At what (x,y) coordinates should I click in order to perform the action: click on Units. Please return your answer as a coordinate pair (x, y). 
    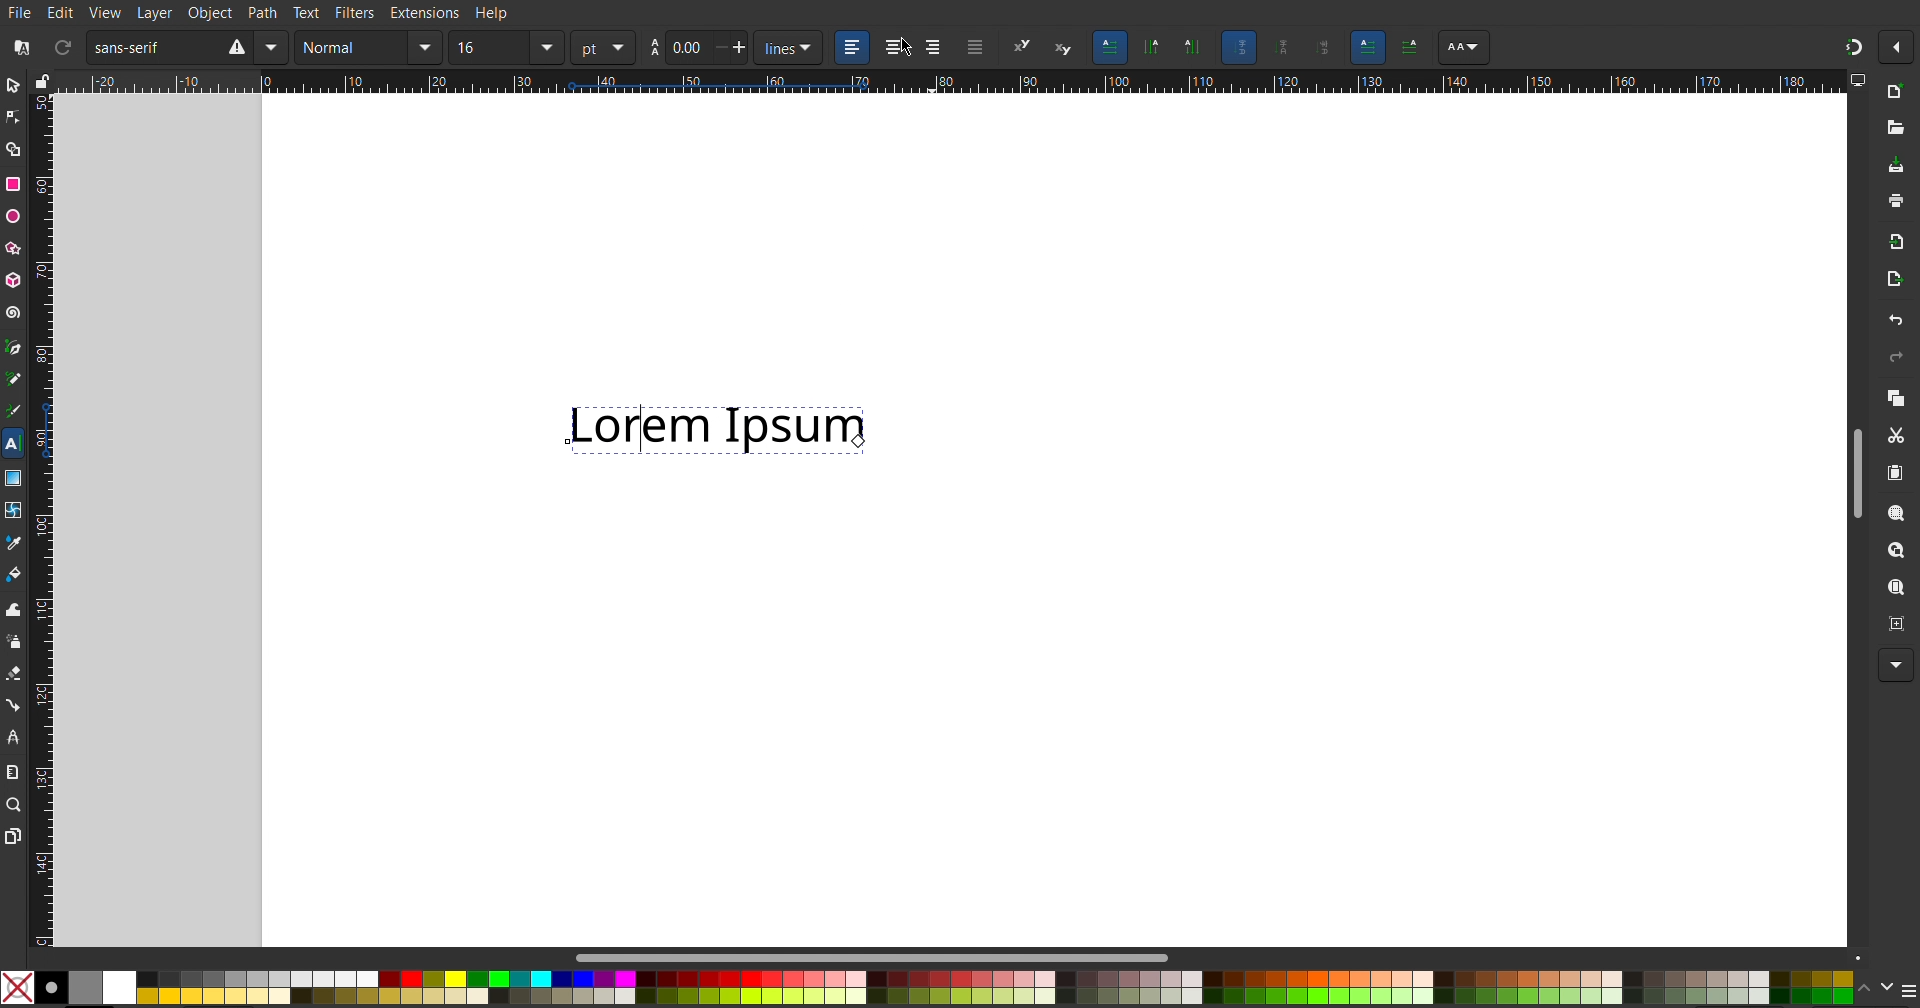
    Looking at the image, I should click on (791, 48).